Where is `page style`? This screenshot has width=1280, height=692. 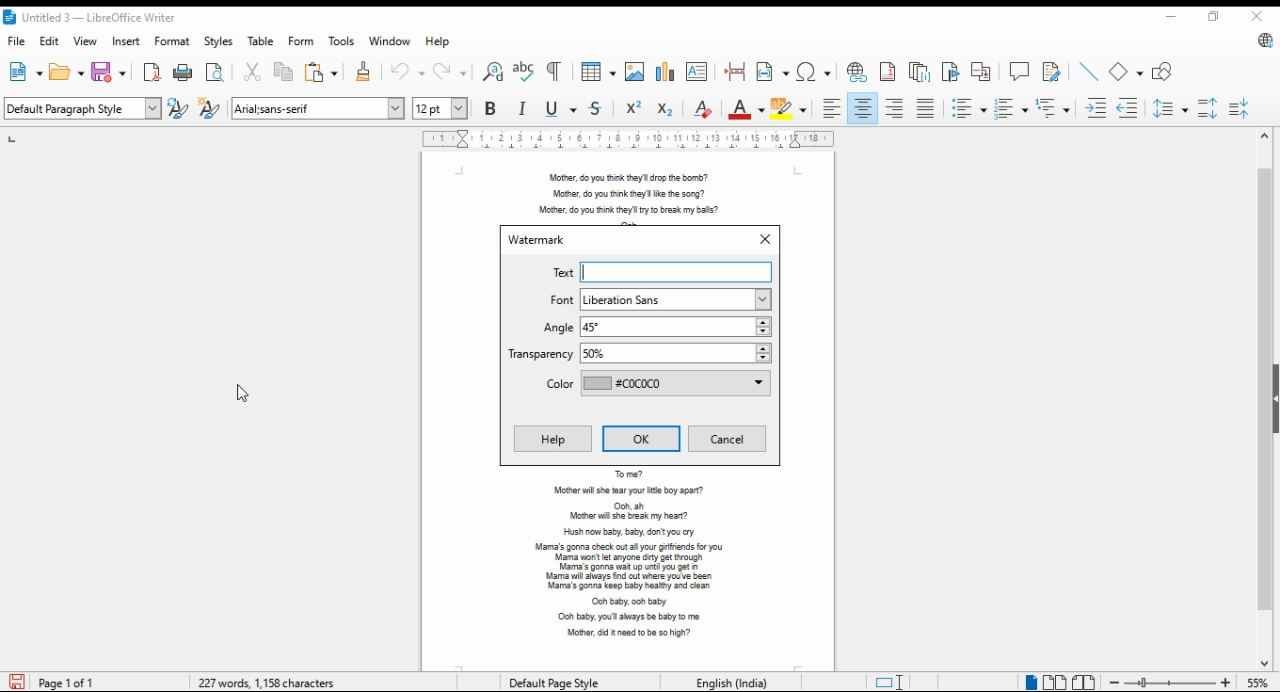 page style is located at coordinates (549, 680).